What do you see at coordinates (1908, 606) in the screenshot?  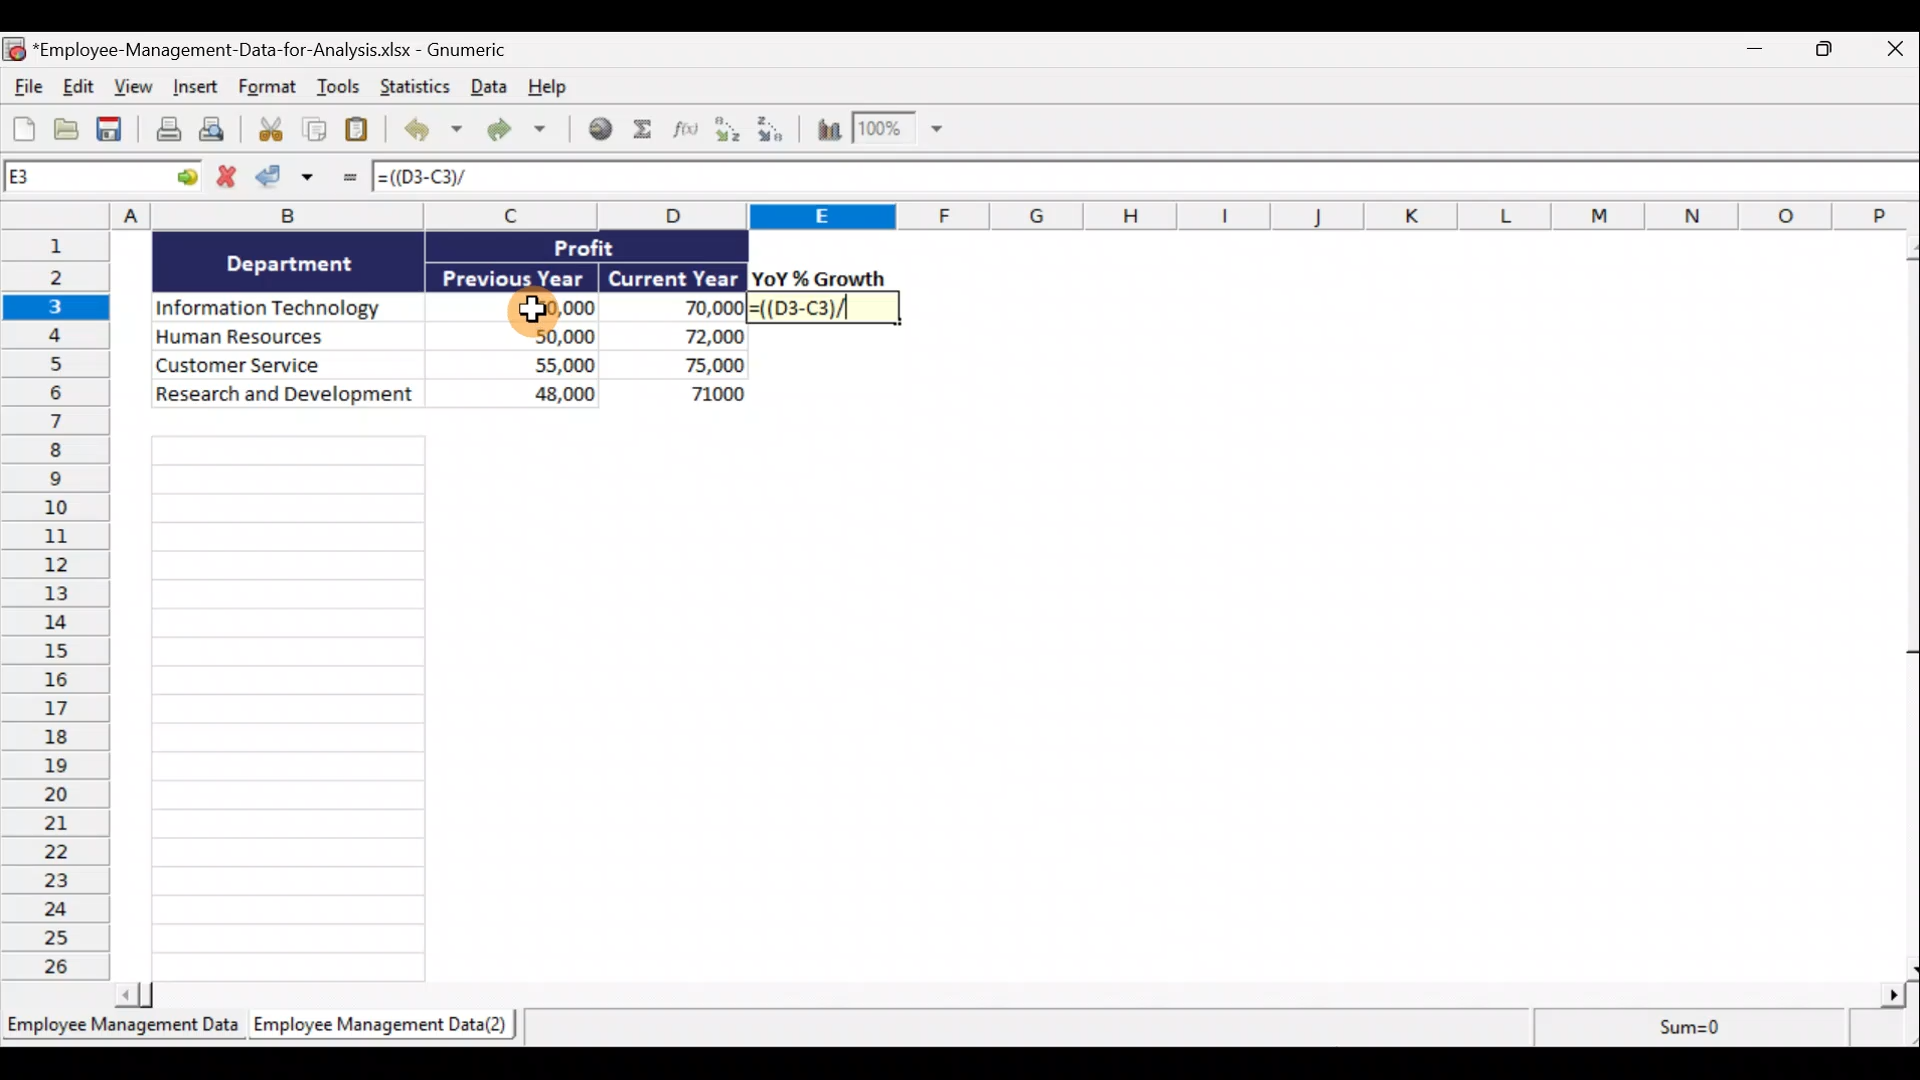 I see `Scroll bar` at bounding box center [1908, 606].